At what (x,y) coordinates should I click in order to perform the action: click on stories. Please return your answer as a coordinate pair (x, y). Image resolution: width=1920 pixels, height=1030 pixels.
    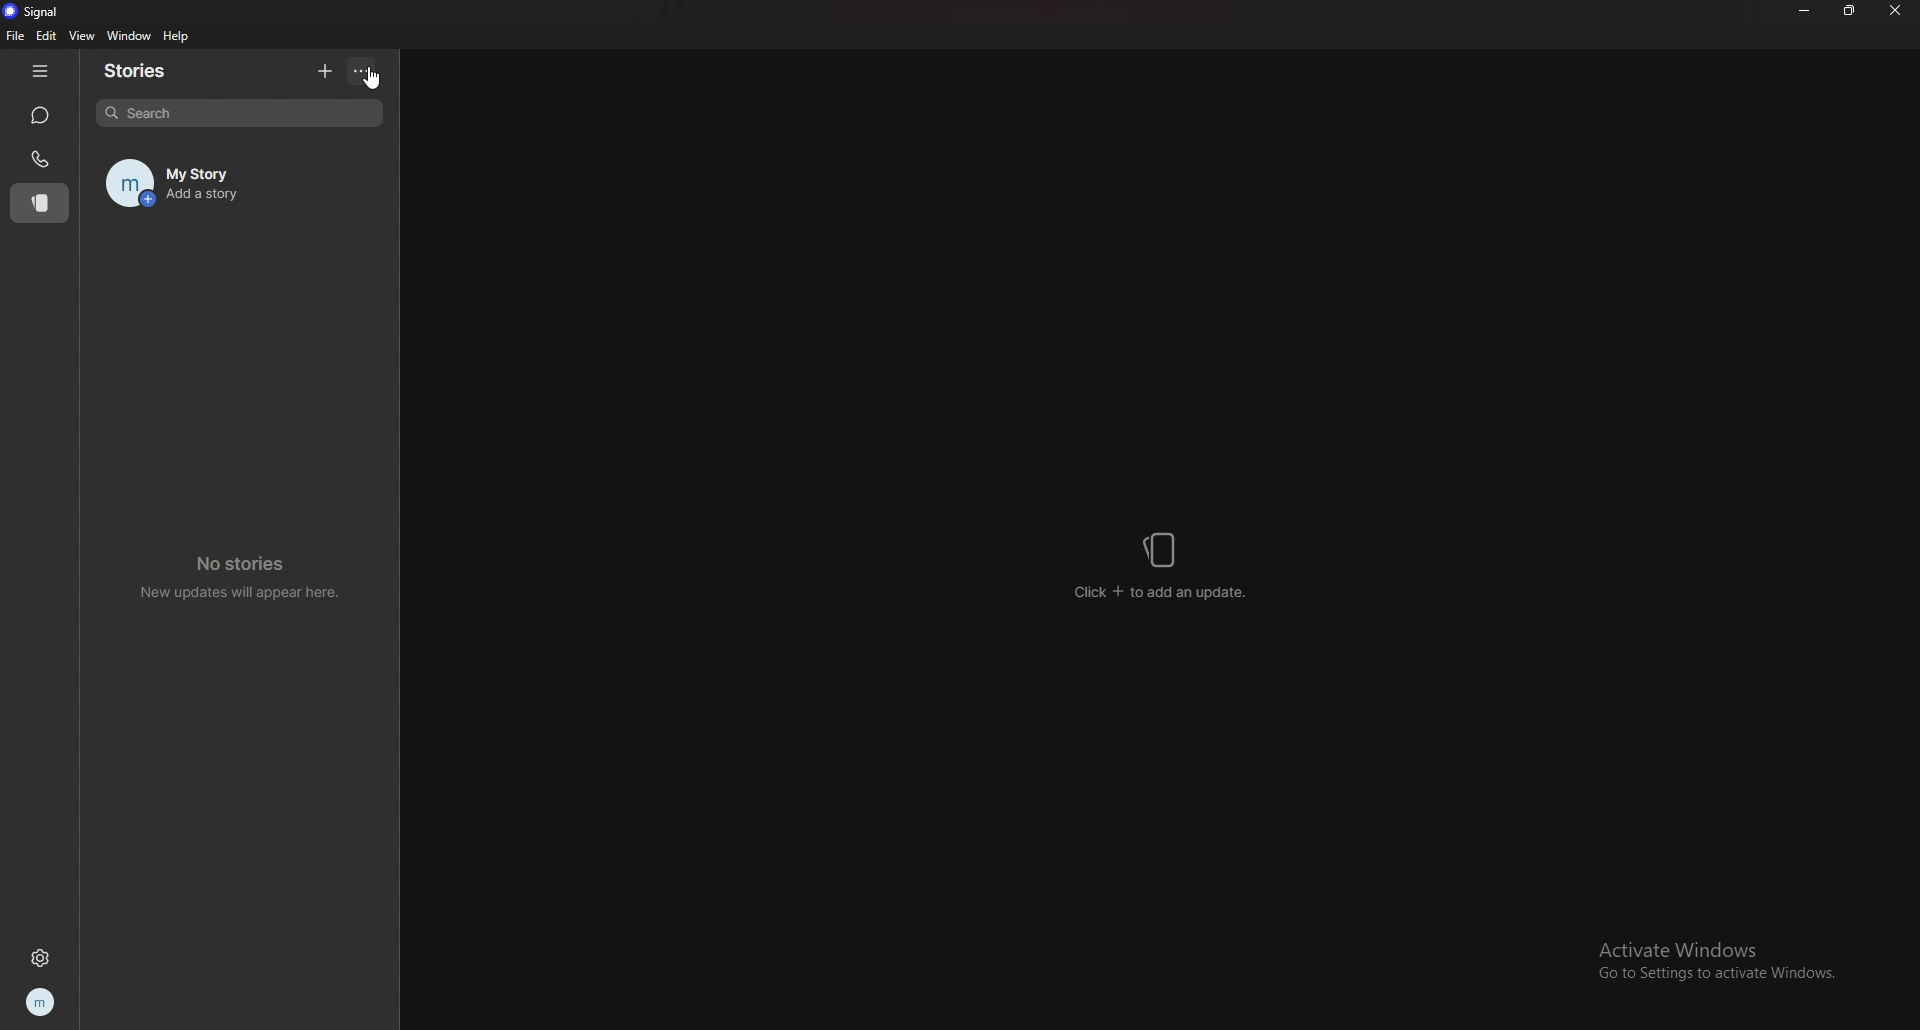
    Looking at the image, I should click on (42, 203).